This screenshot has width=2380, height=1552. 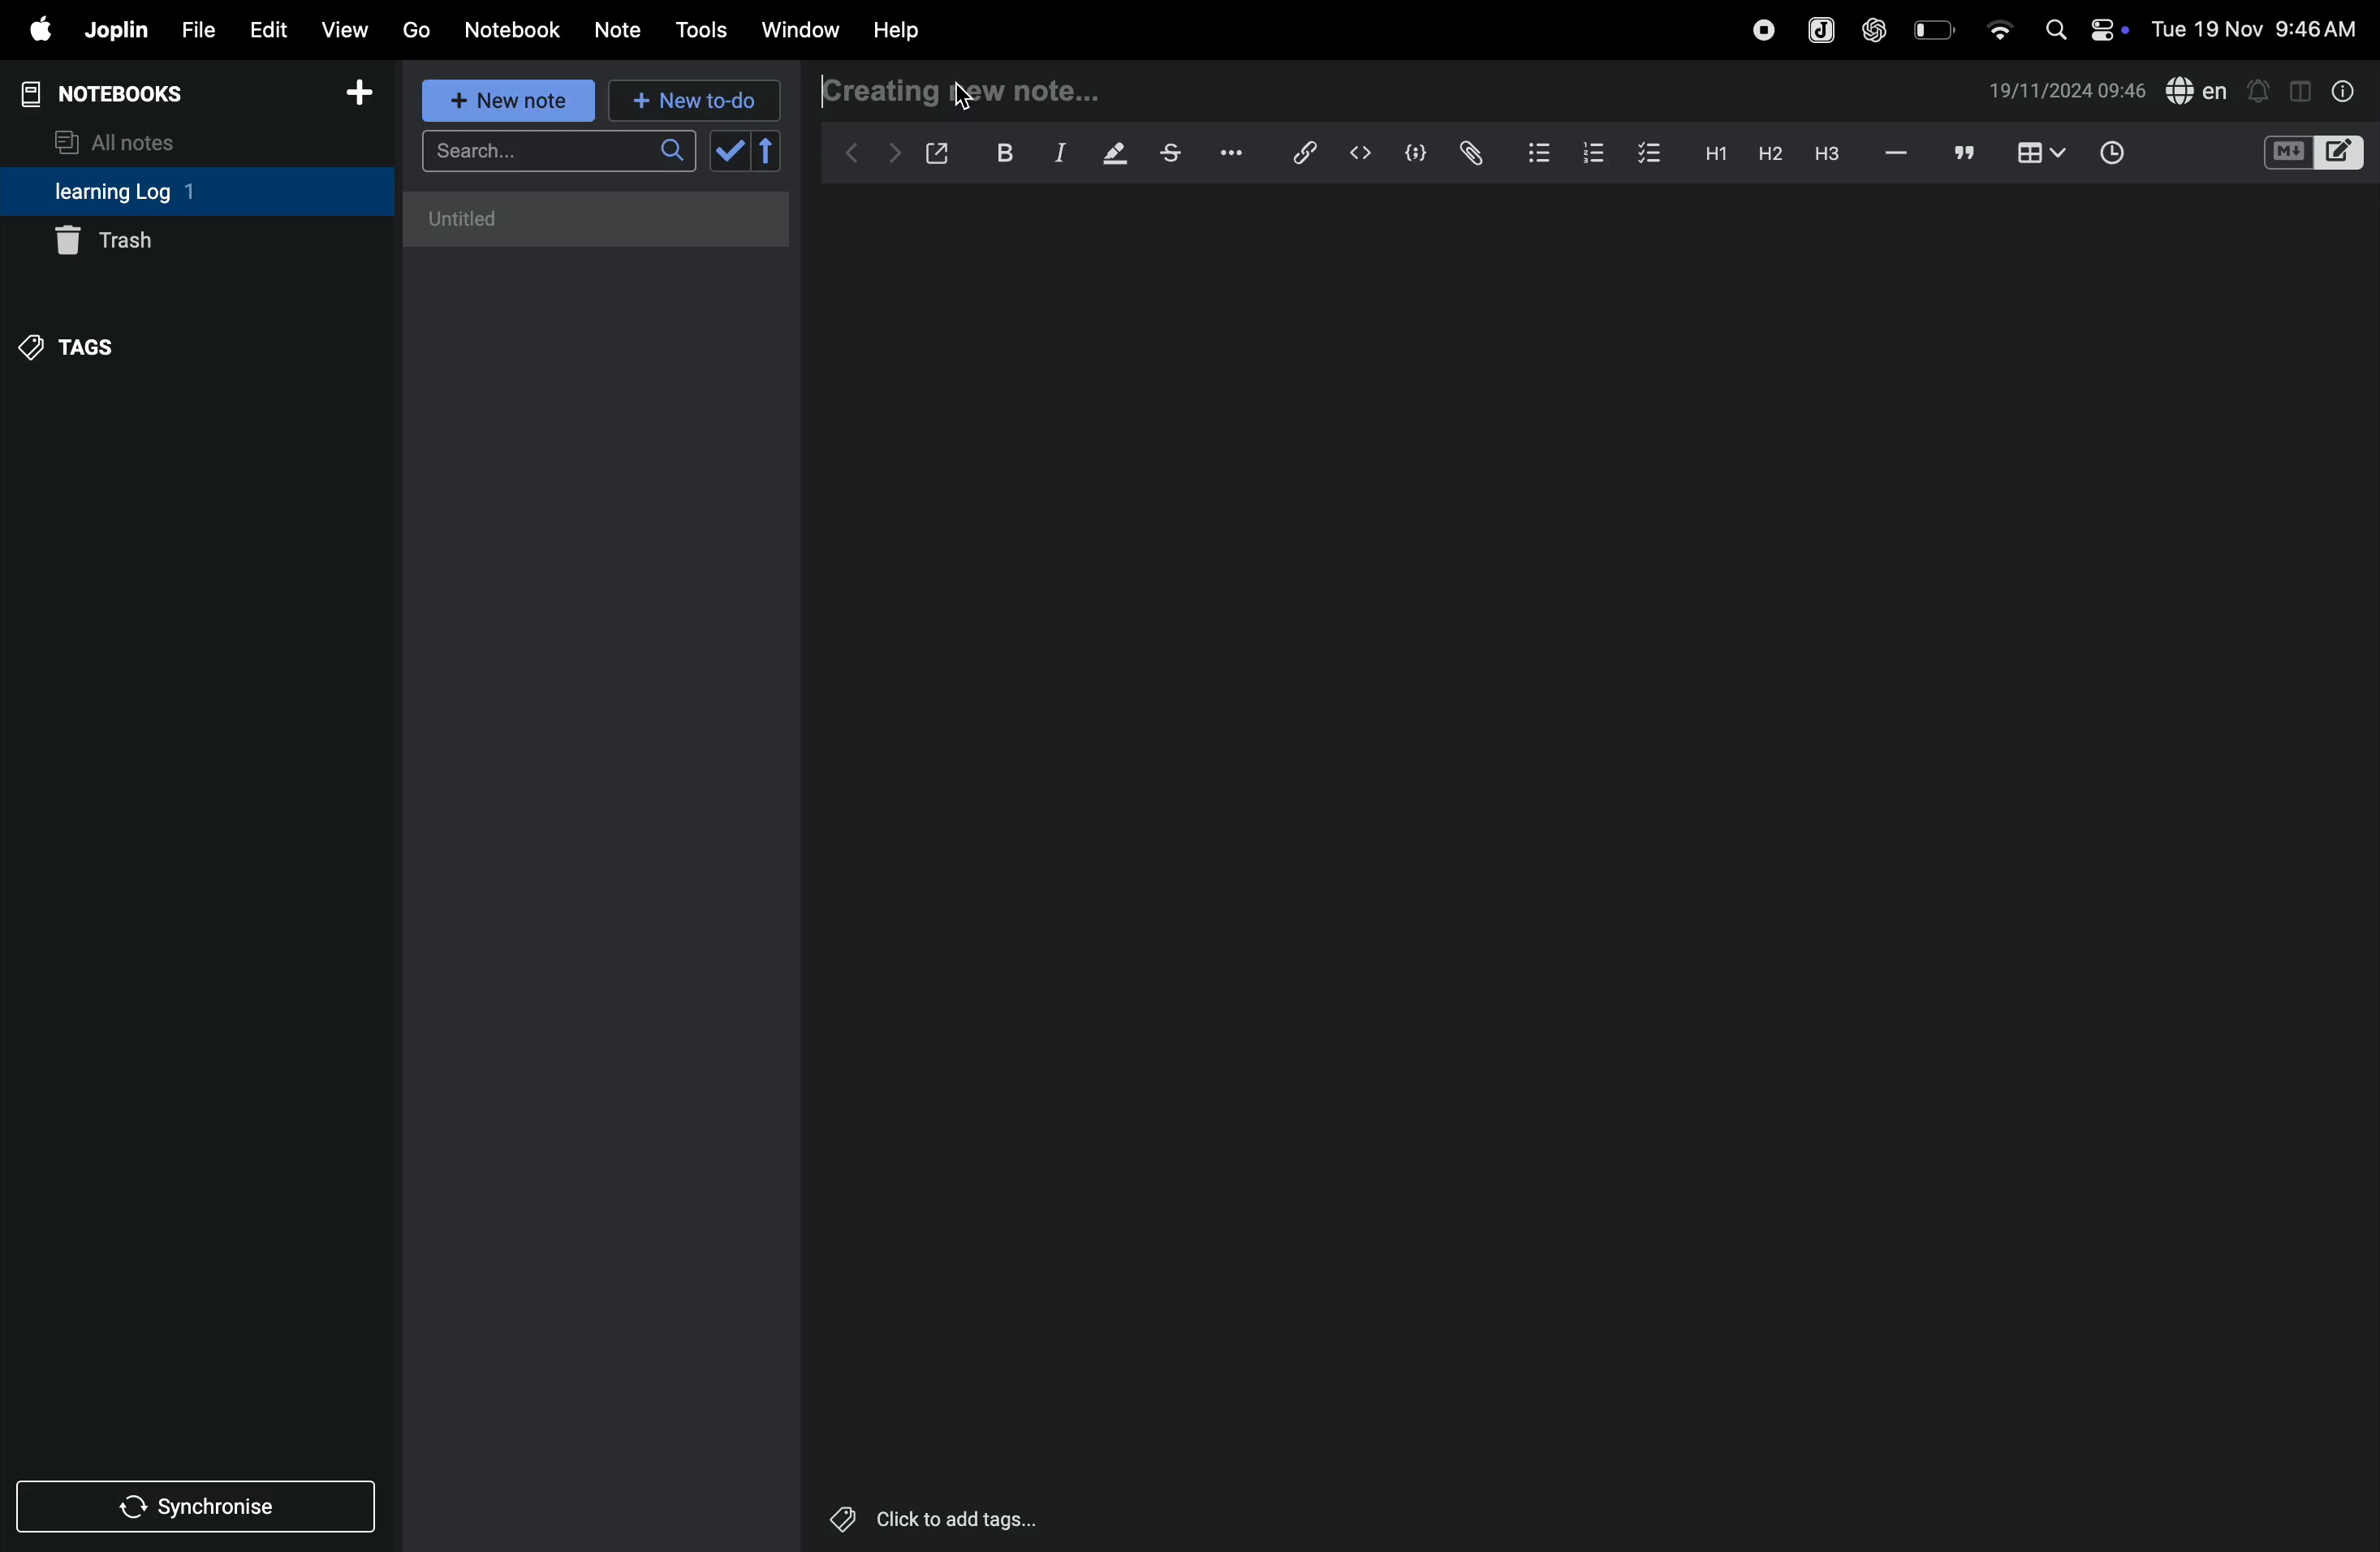 I want to click on backward, so click(x=853, y=150).